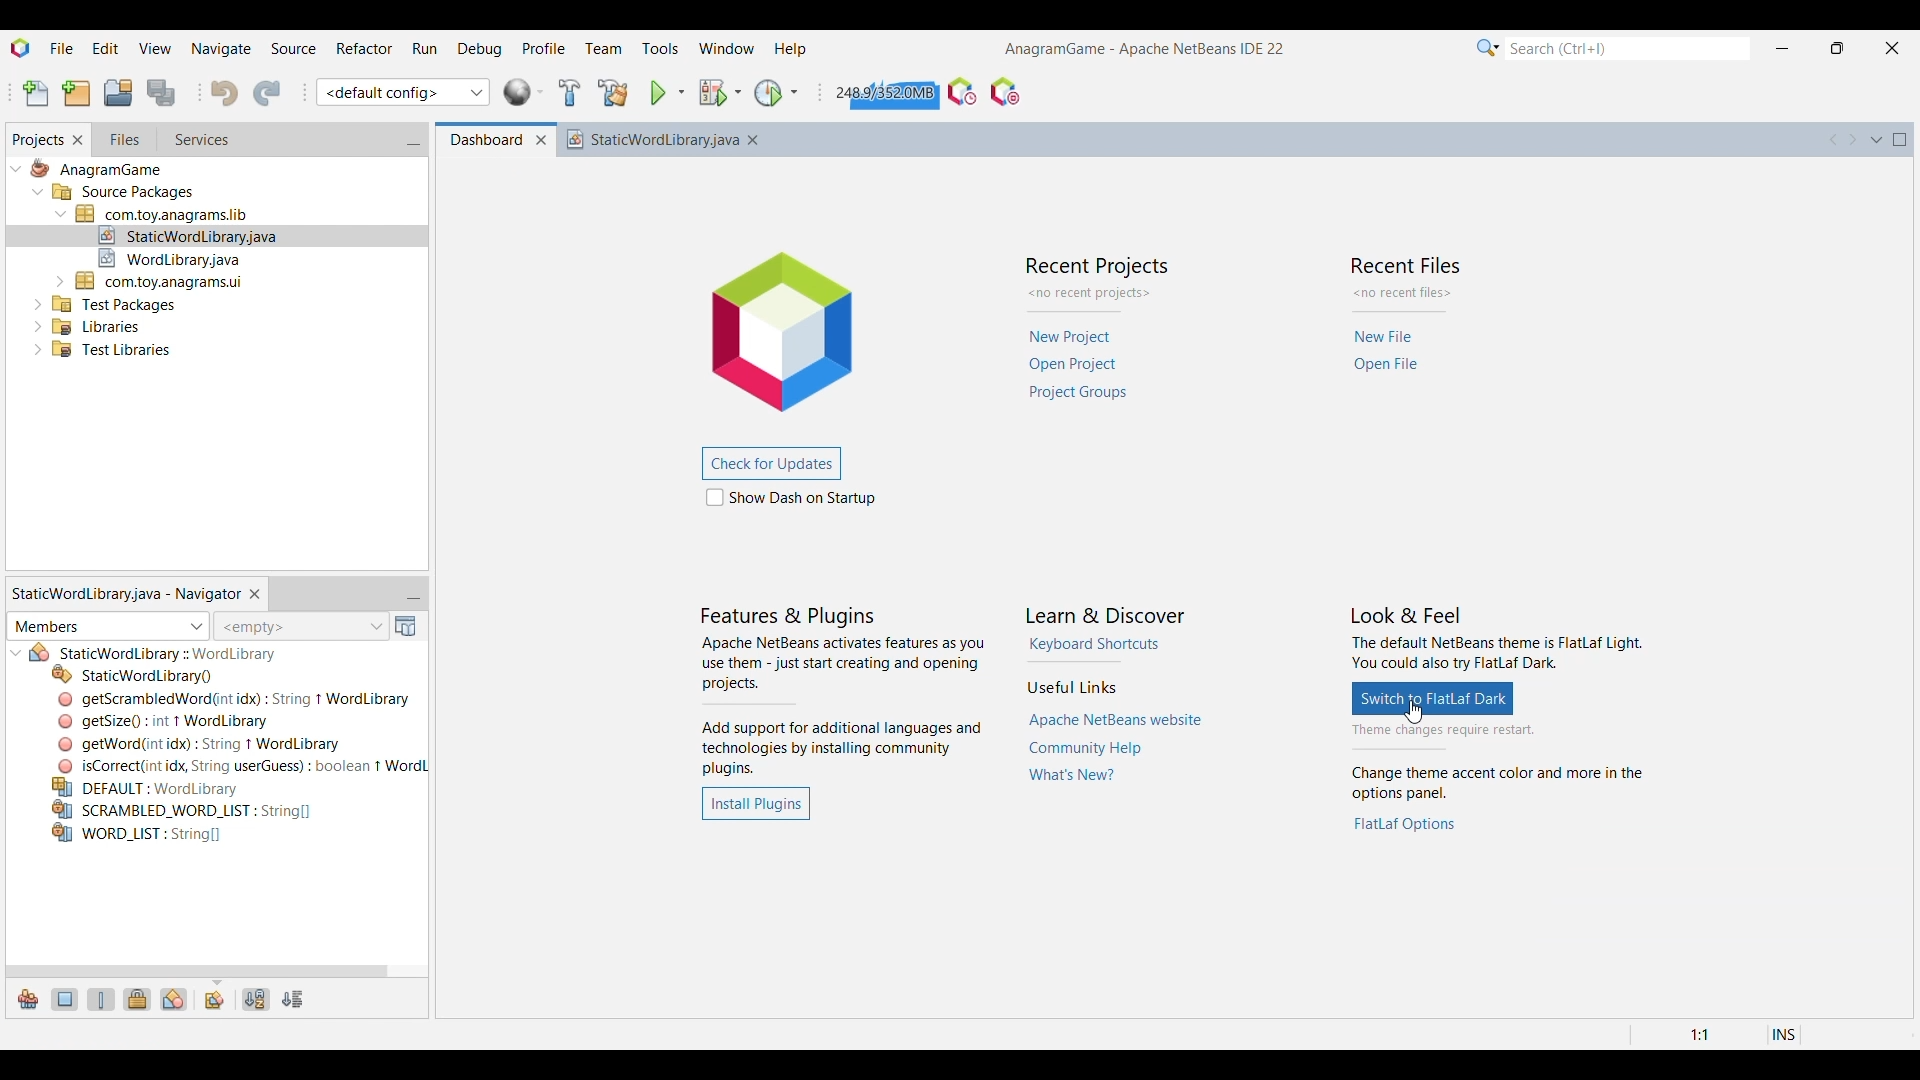  Describe the element at coordinates (106, 46) in the screenshot. I see `Edit menu` at that location.